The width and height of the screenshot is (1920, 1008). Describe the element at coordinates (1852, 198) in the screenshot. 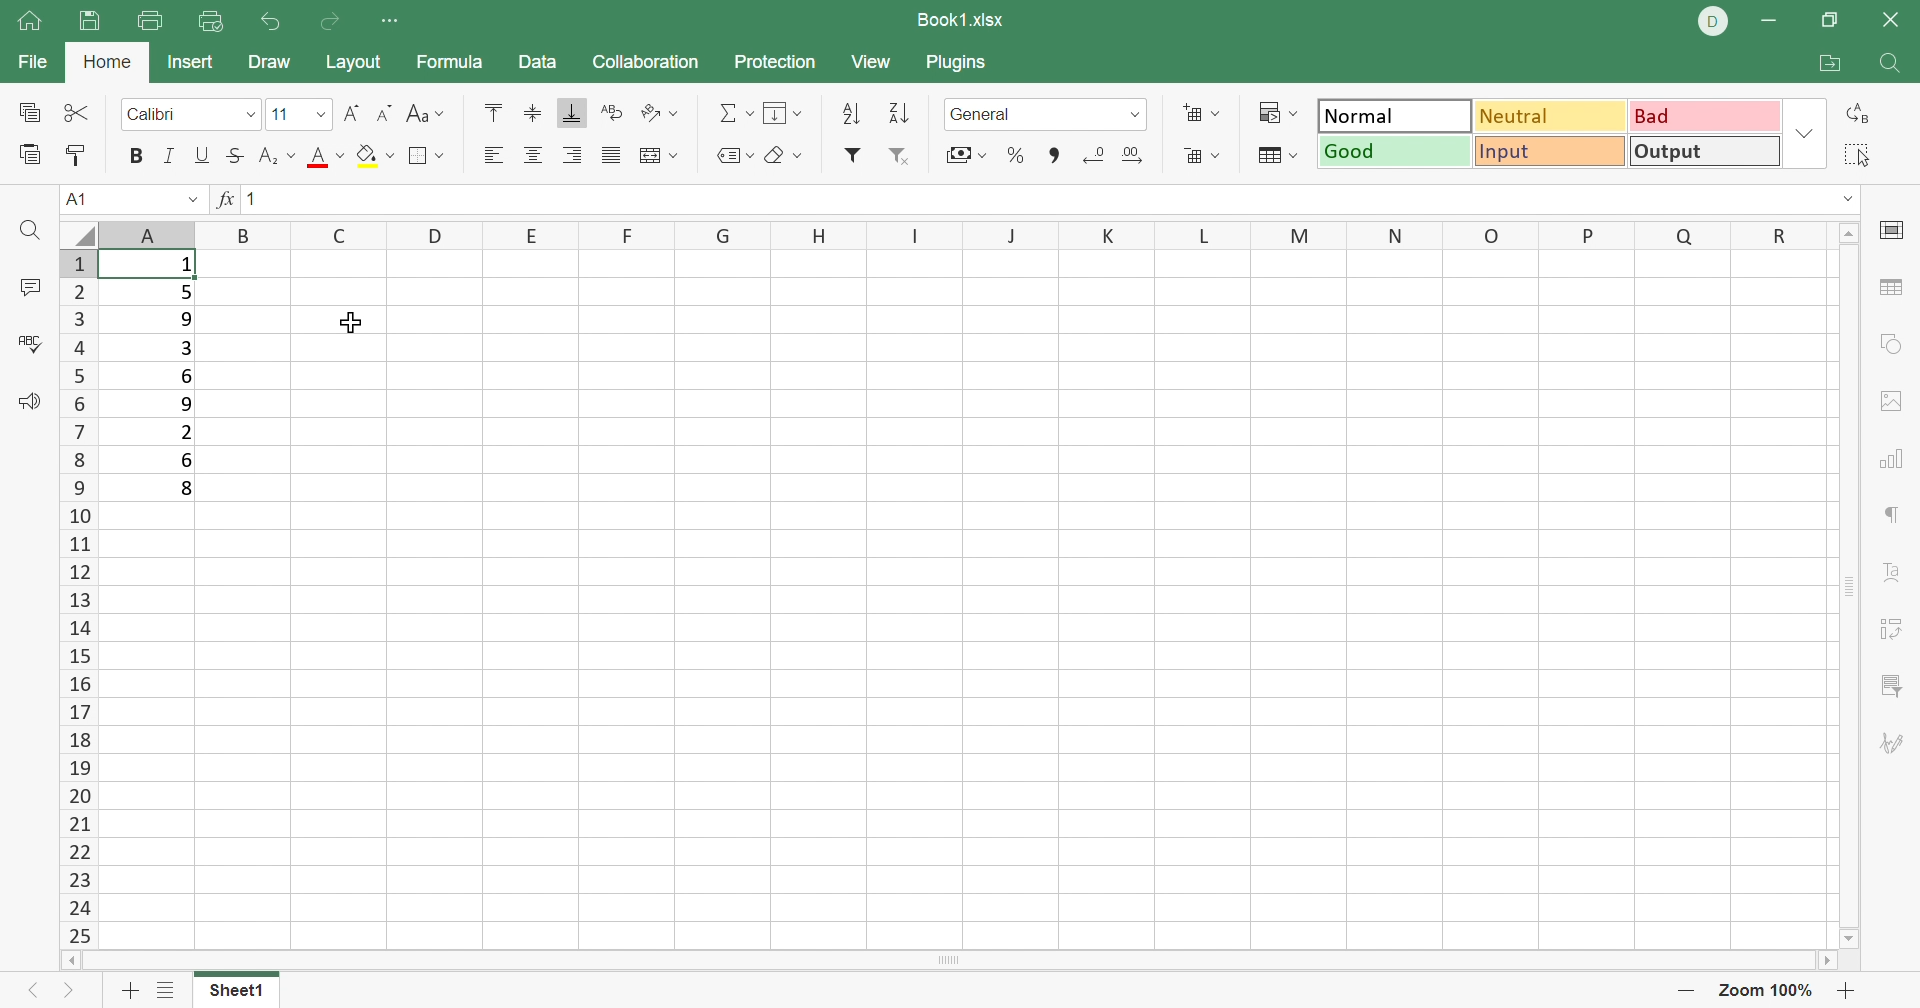

I see `Drop Down` at that location.